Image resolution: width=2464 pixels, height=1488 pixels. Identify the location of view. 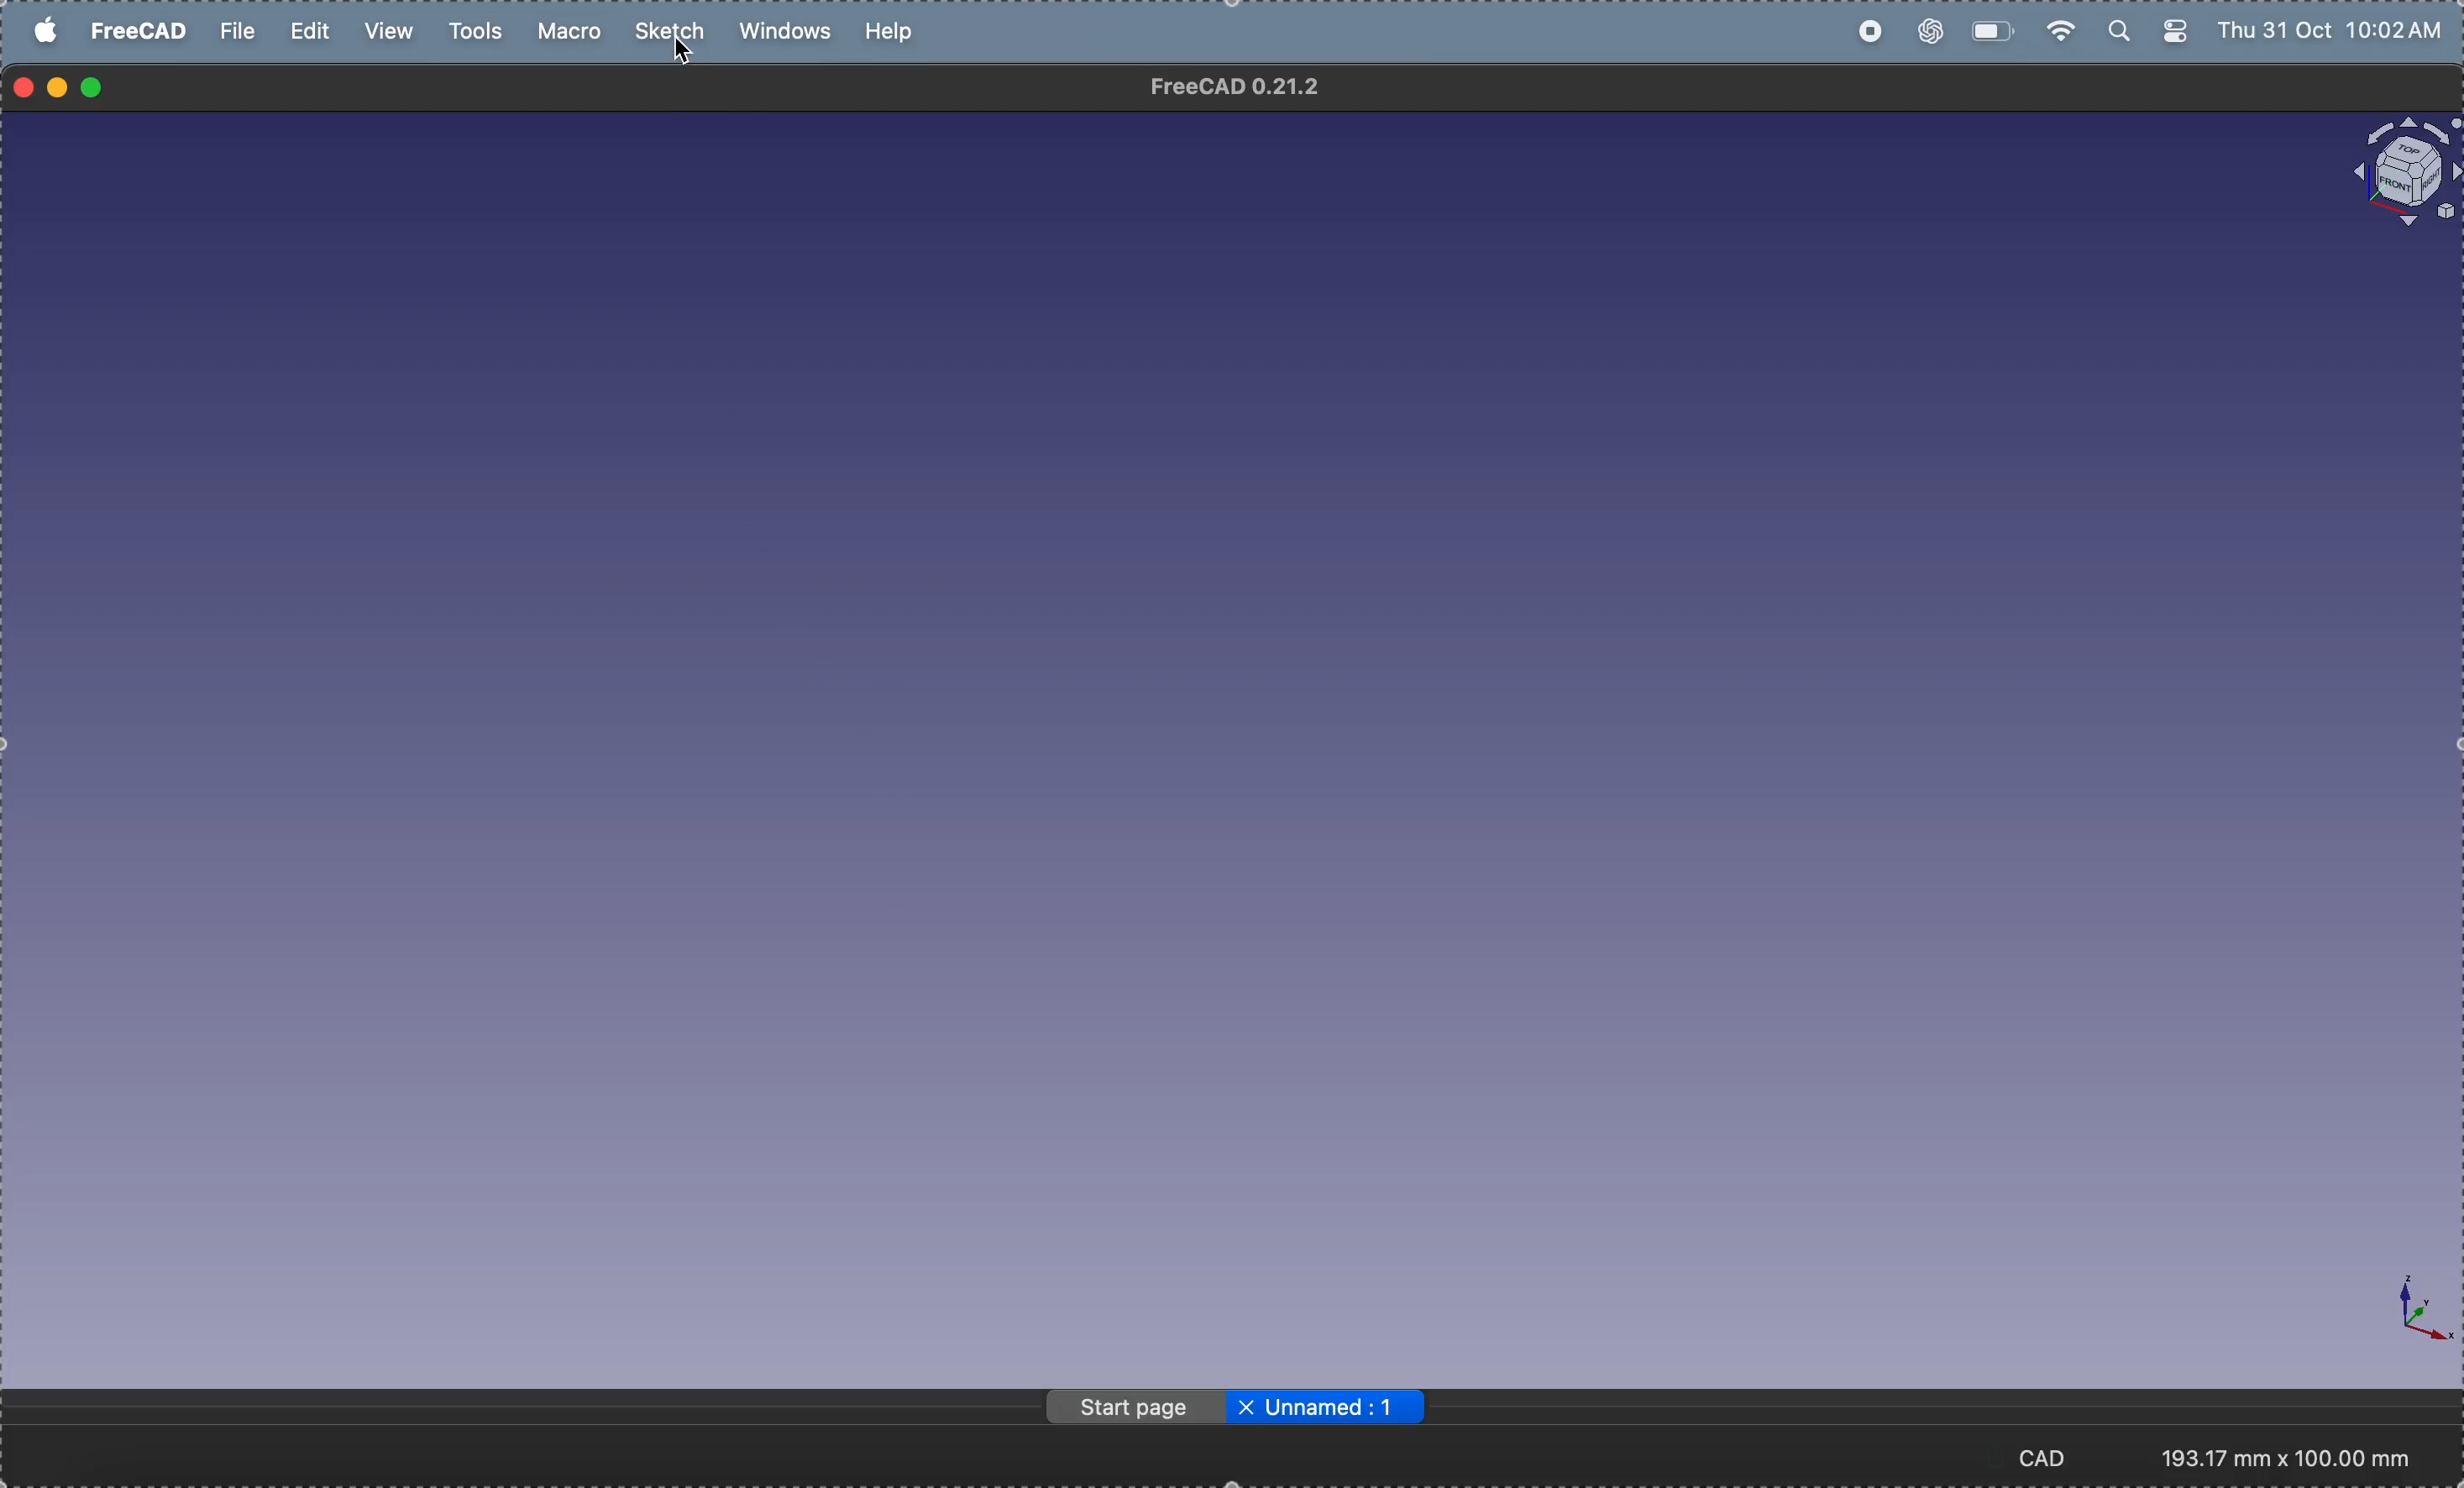
(386, 31).